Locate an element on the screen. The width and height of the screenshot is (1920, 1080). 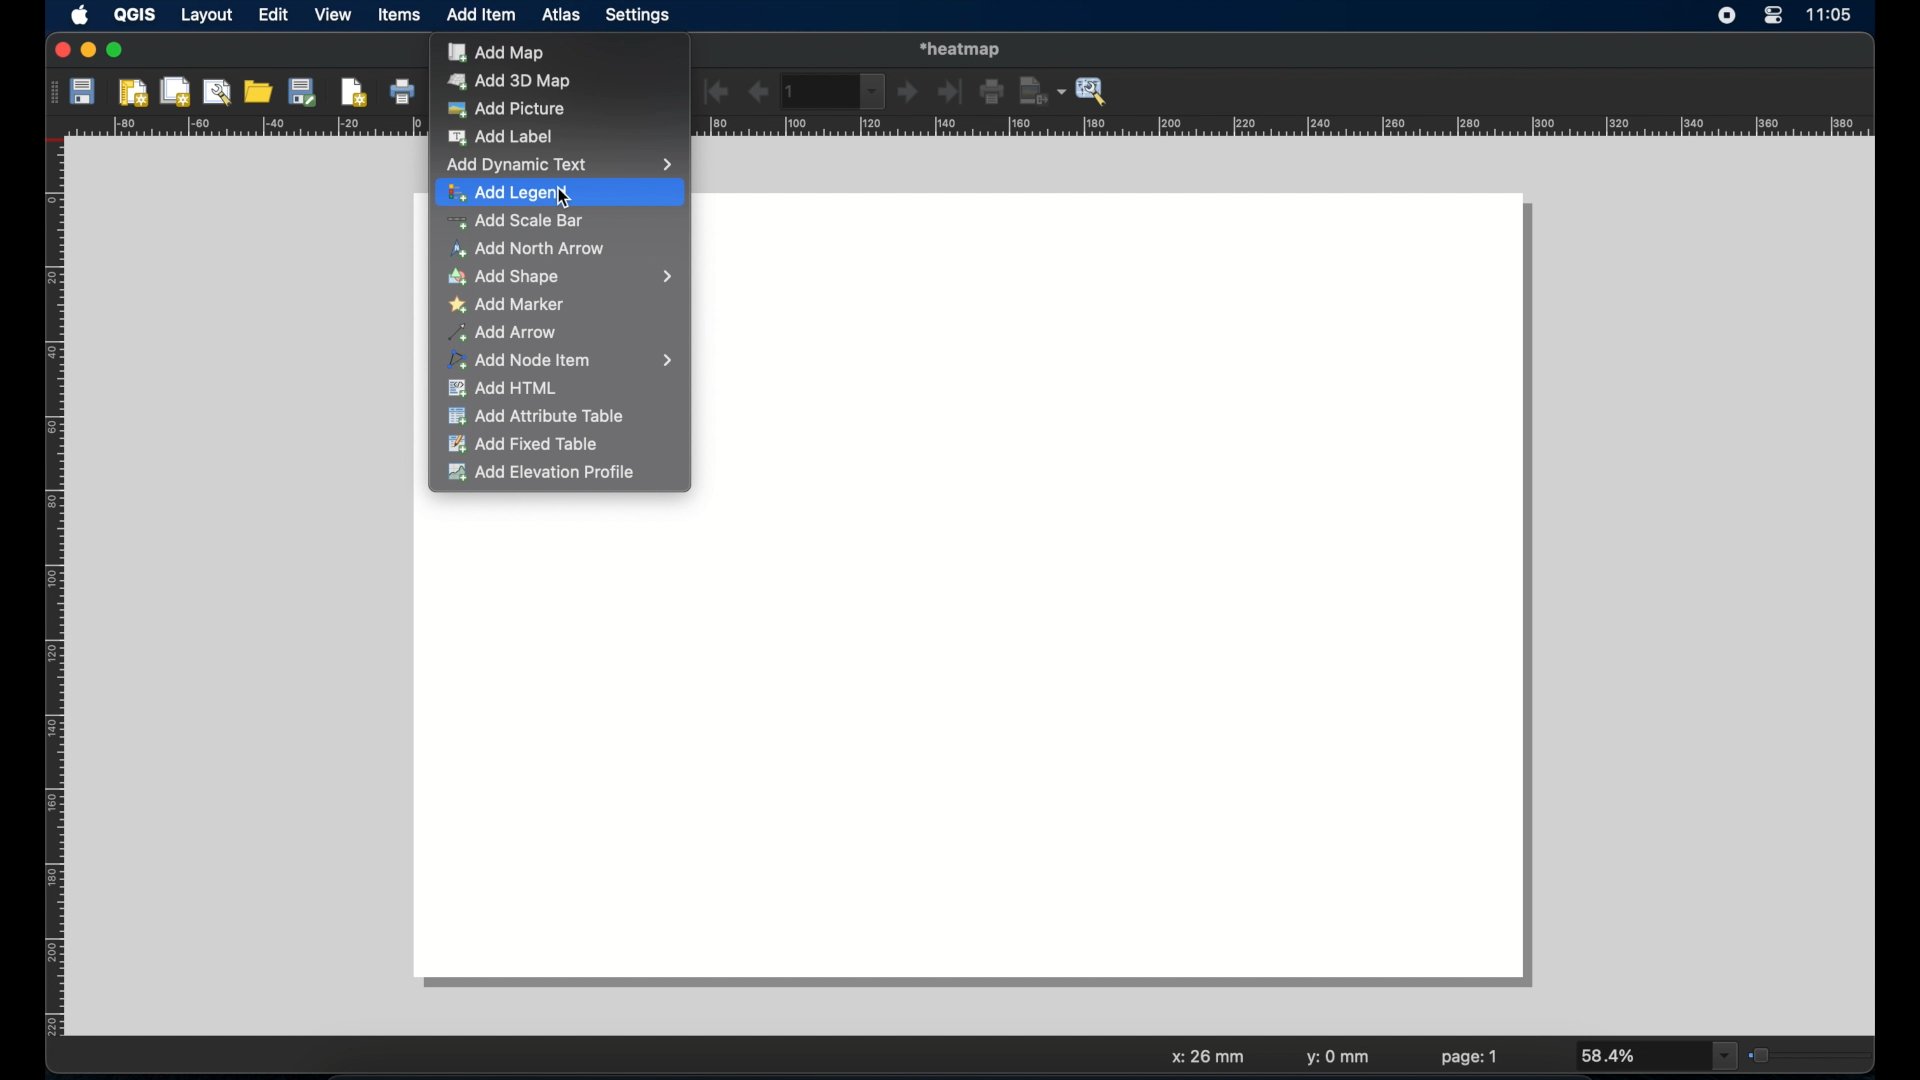
add fixed table is located at coordinates (527, 446).